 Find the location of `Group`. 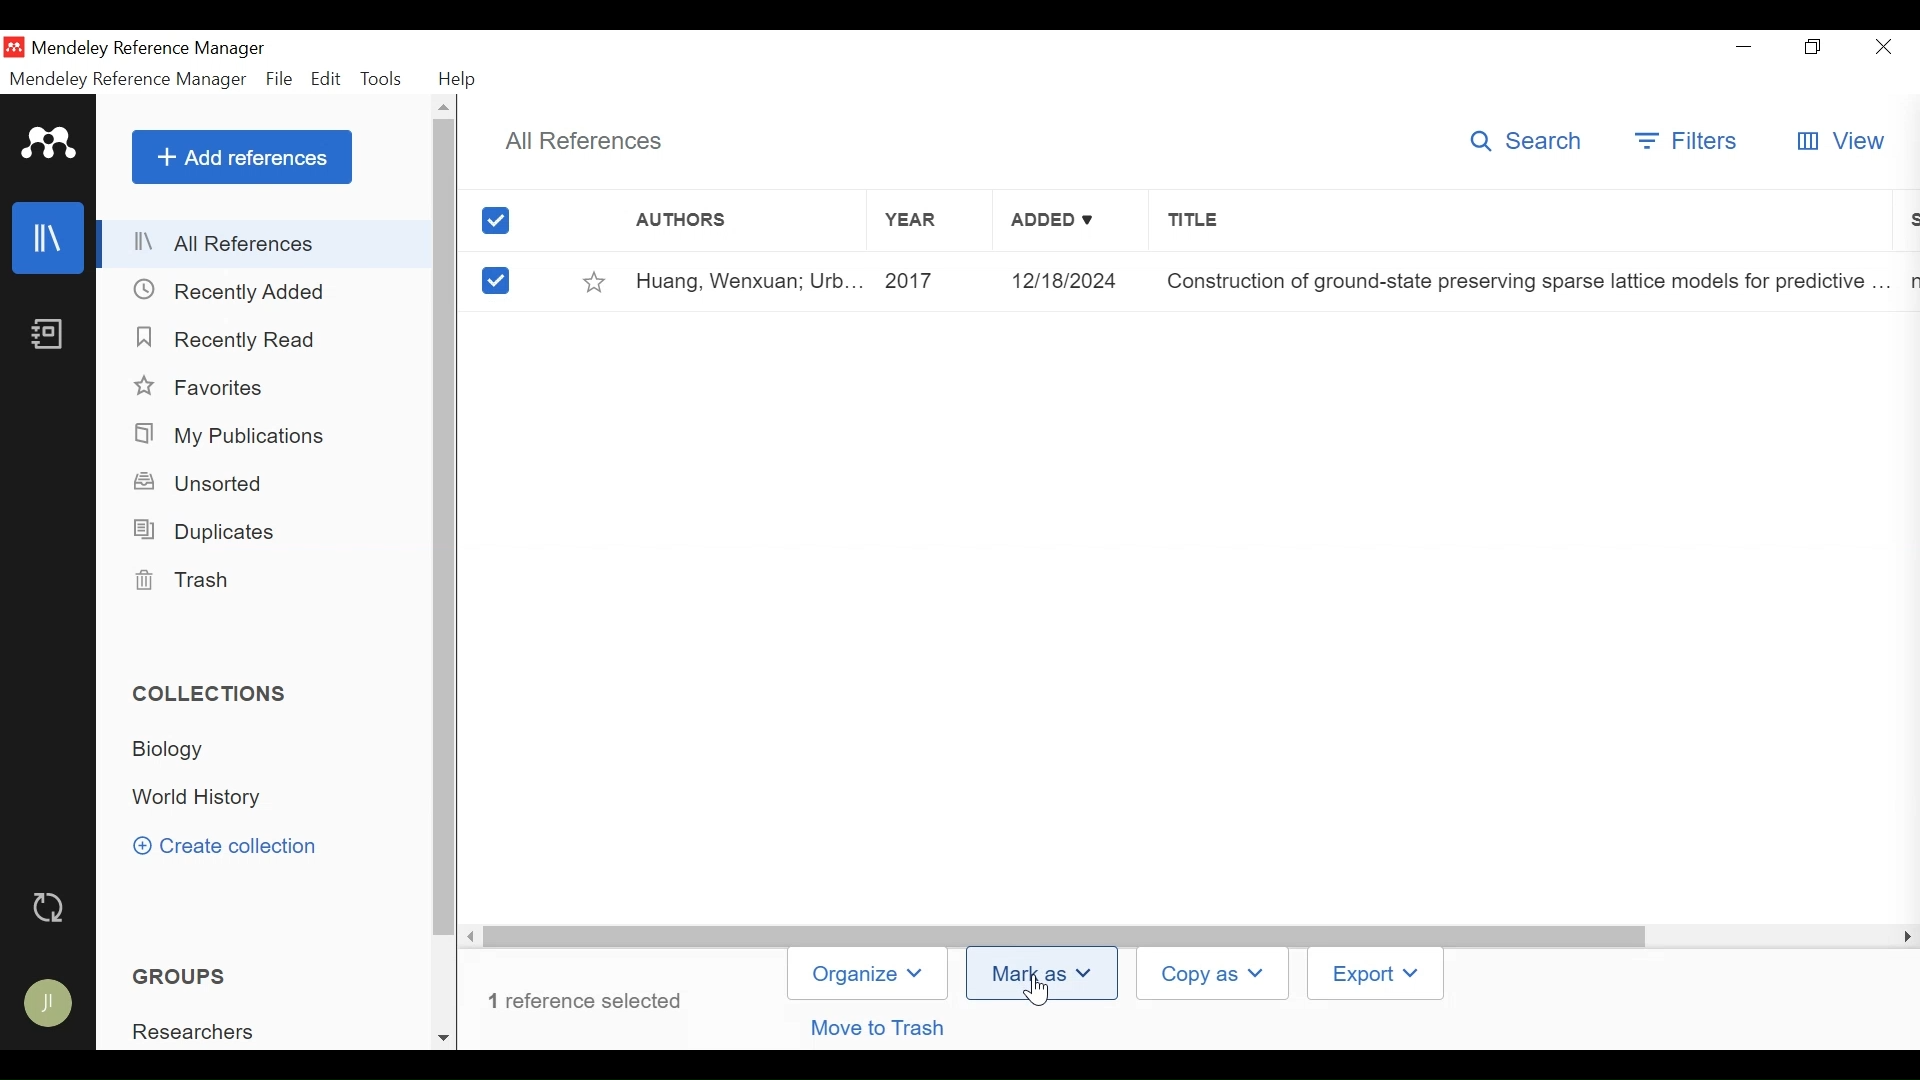

Group is located at coordinates (206, 1031).